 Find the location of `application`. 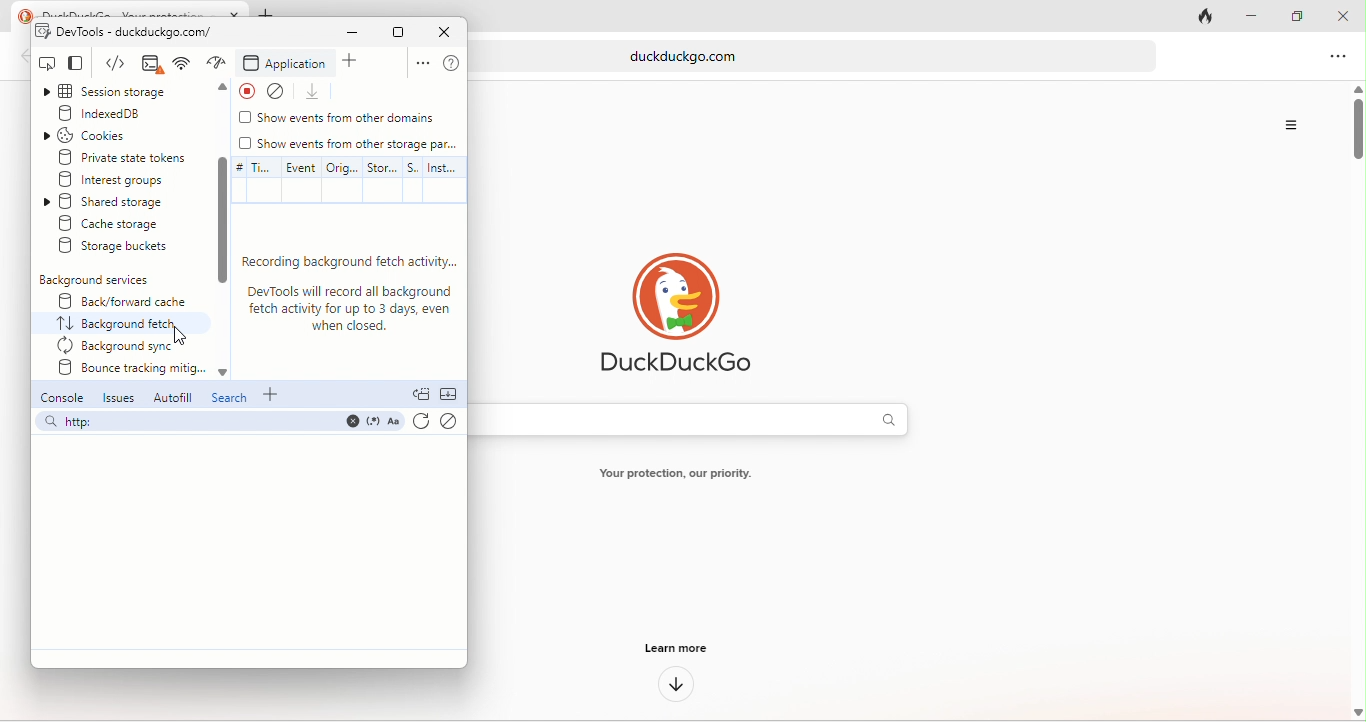

application is located at coordinates (286, 64).